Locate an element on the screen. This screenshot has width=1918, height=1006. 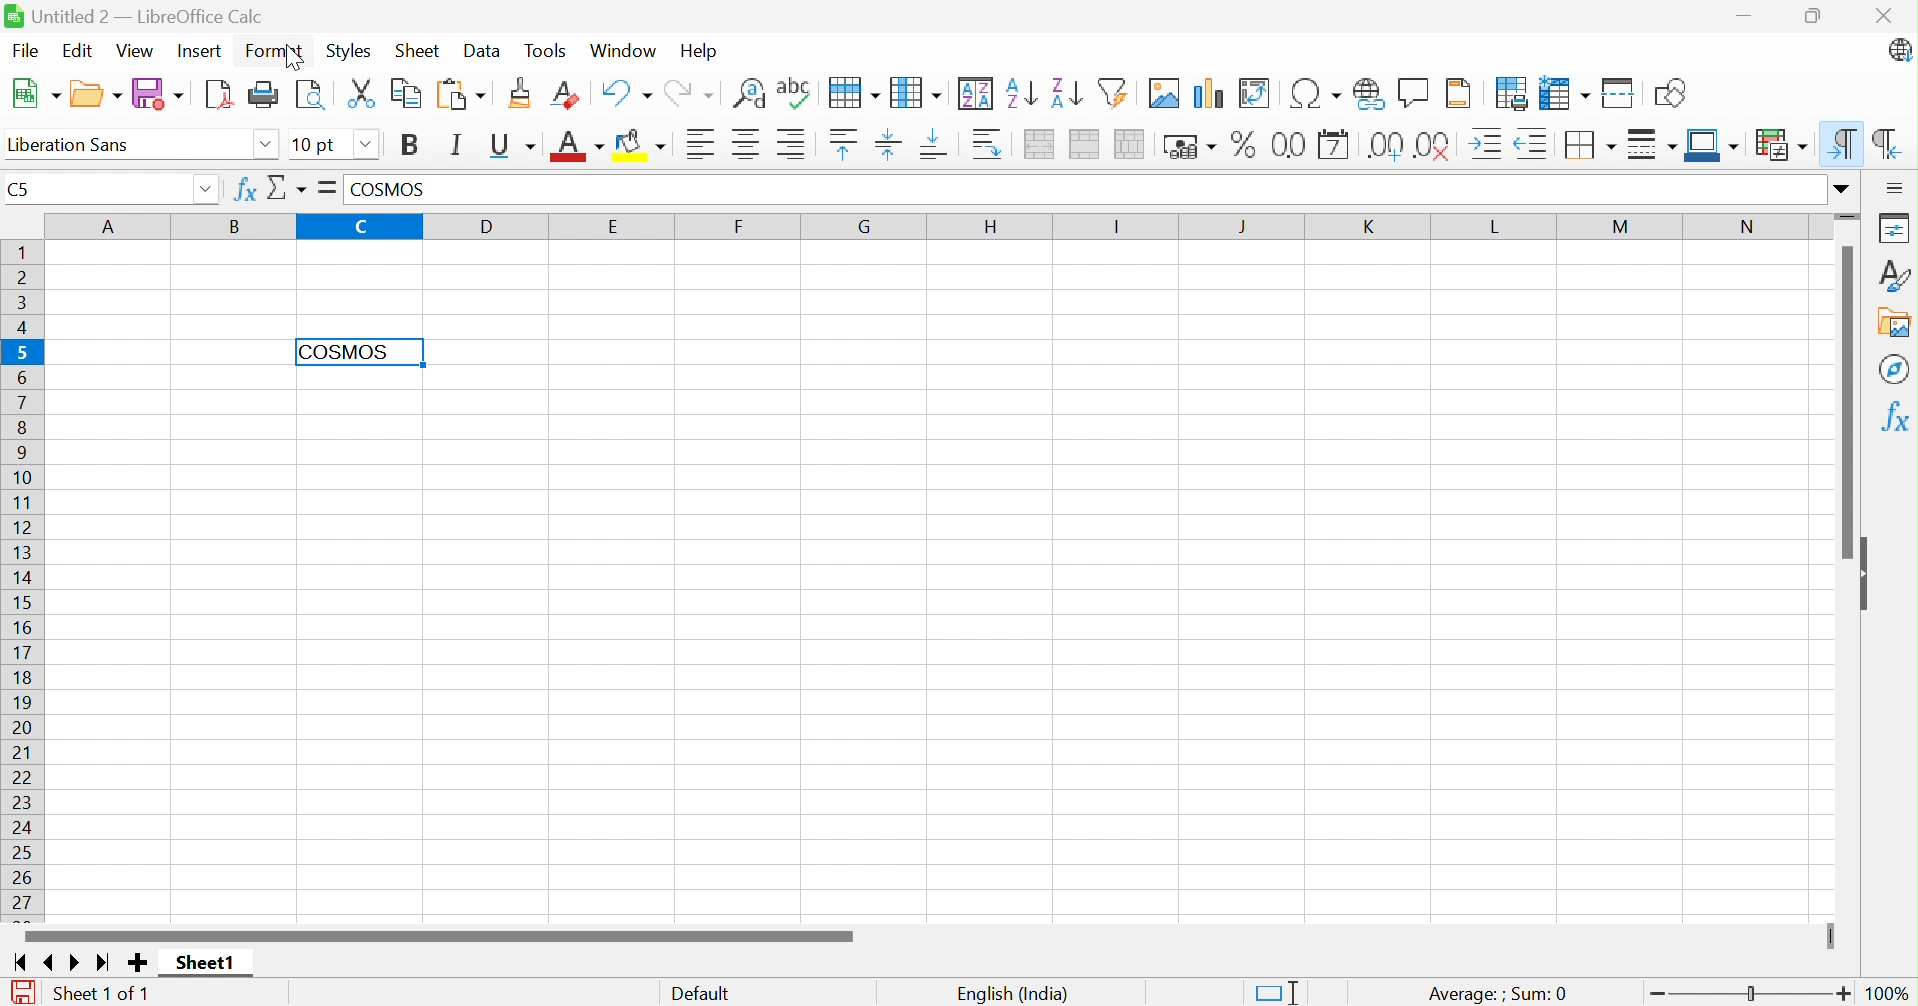
Sort Descending is located at coordinates (1068, 91).